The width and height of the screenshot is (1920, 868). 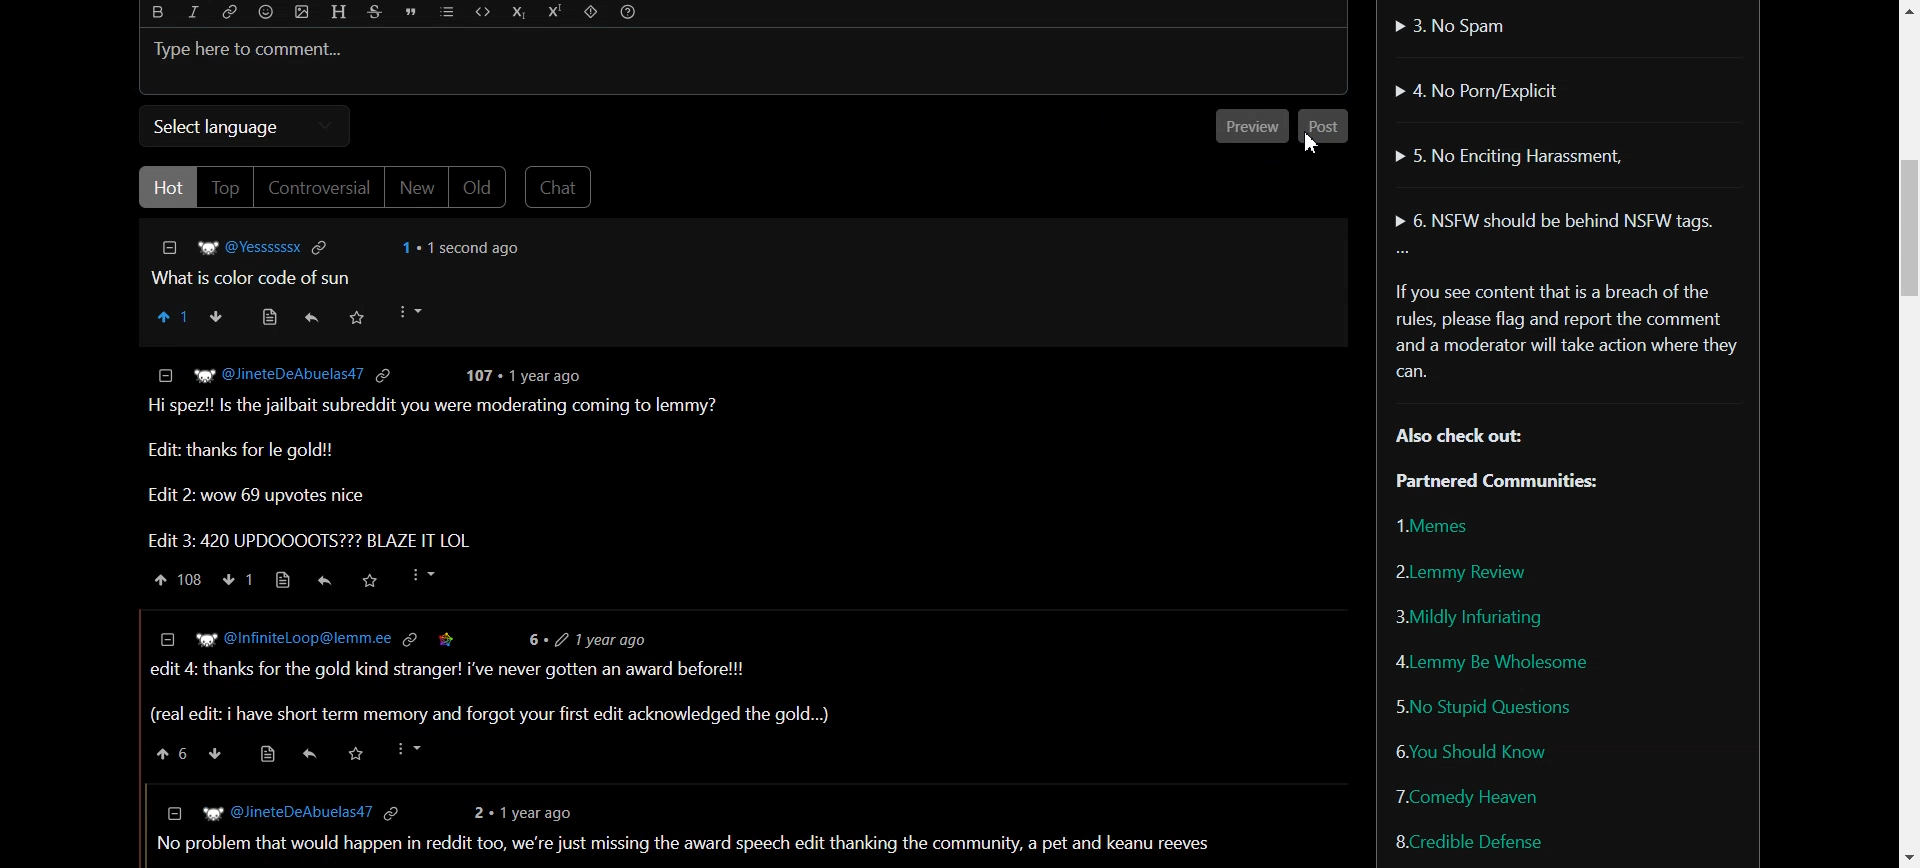 I want to click on No Spam, so click(x=1466, y=27).